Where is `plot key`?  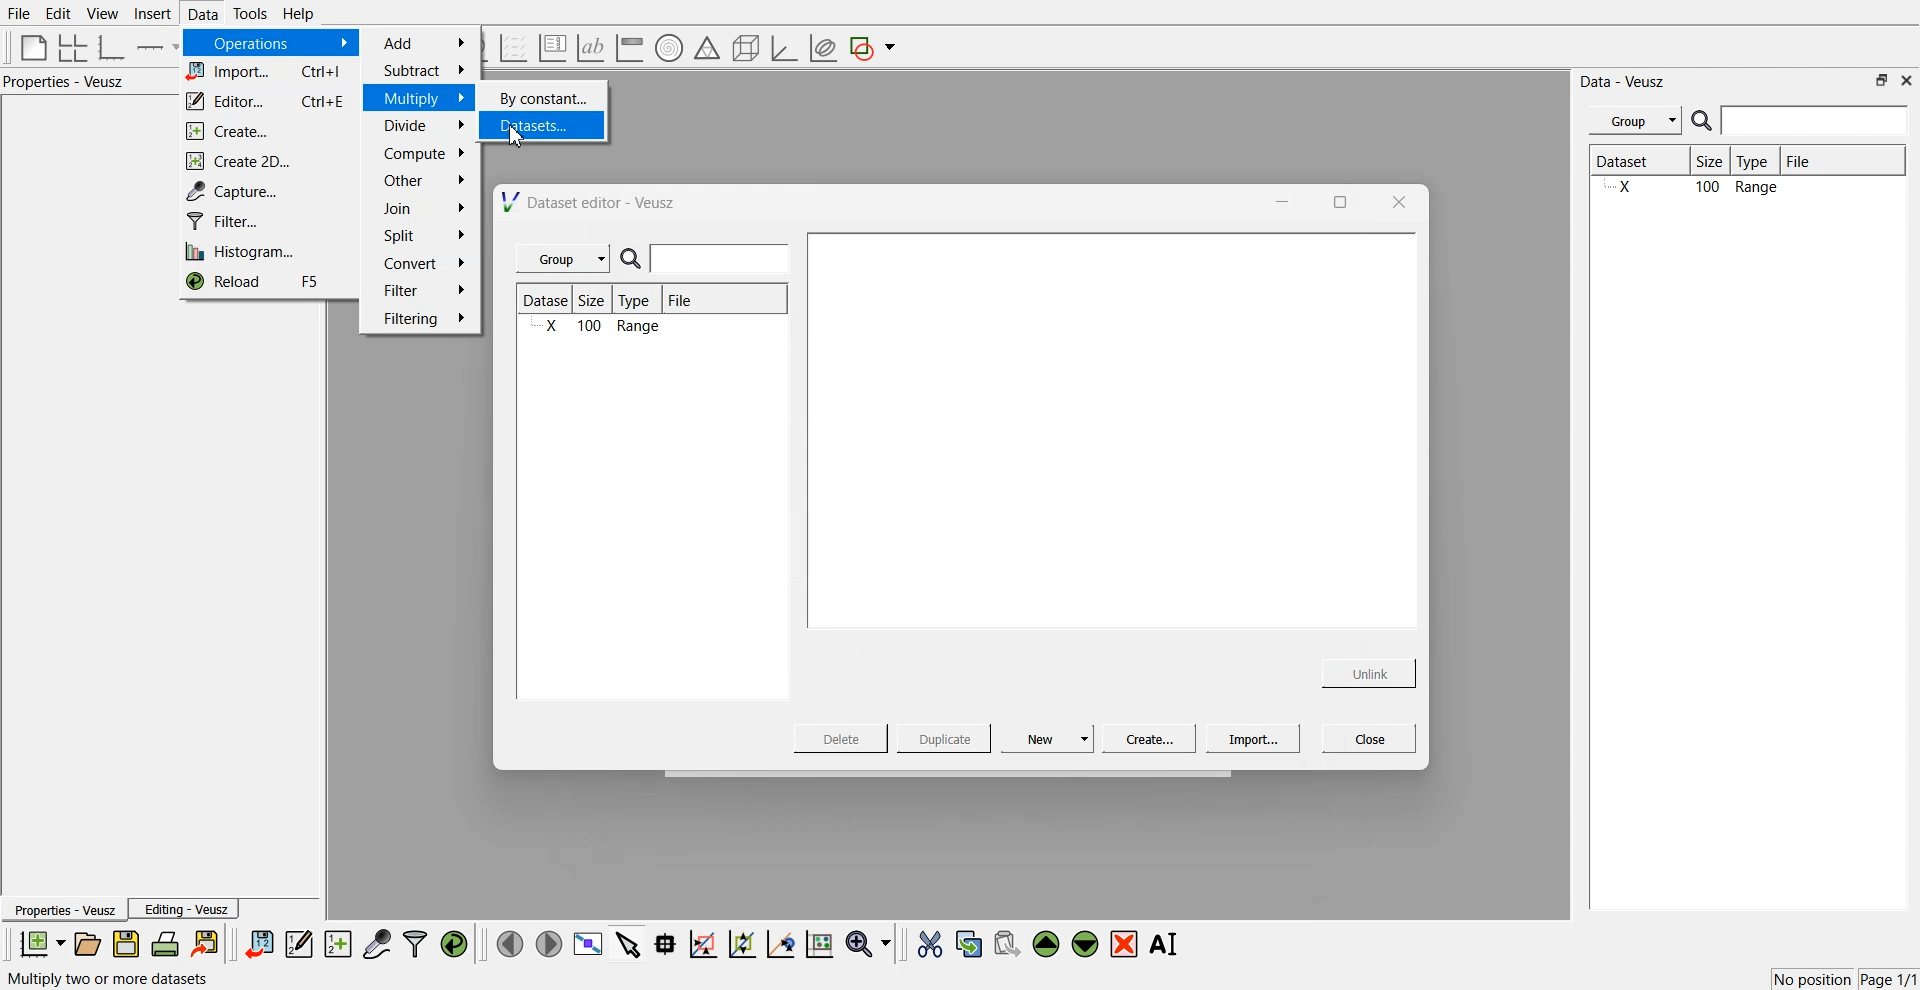
plot key is located at coordinates (552, 48).